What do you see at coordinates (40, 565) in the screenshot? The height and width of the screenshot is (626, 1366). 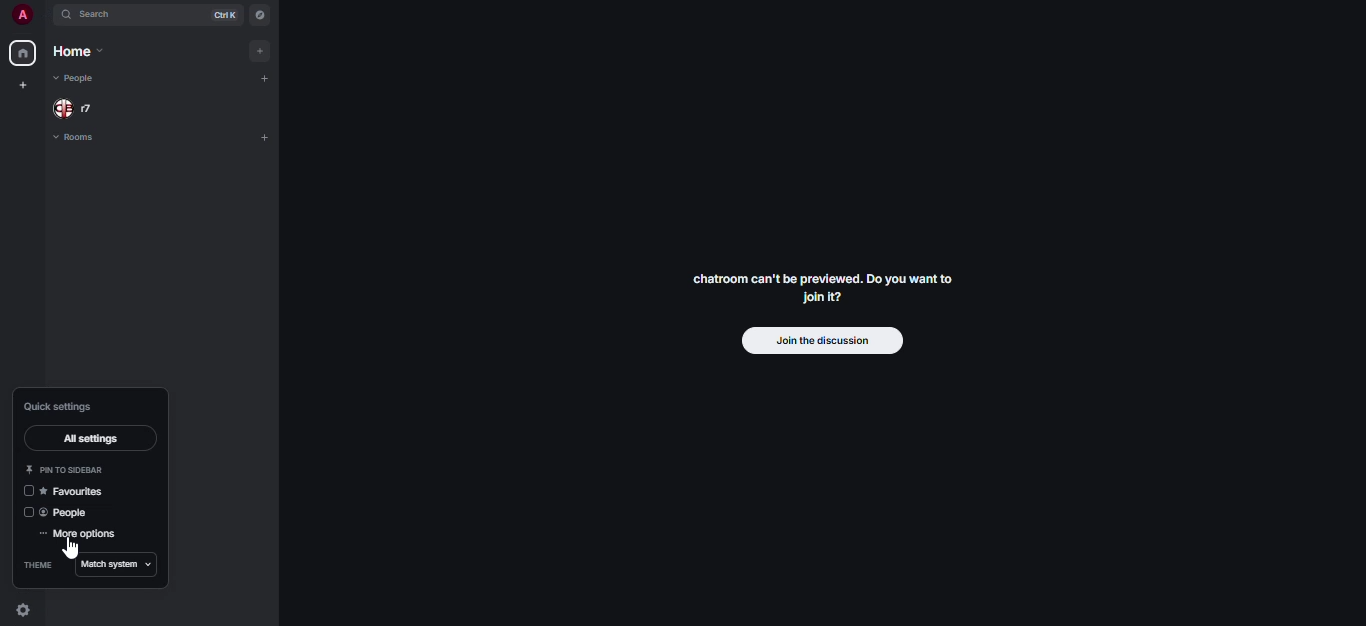 I see `theme` at bounding box center [40, 565].